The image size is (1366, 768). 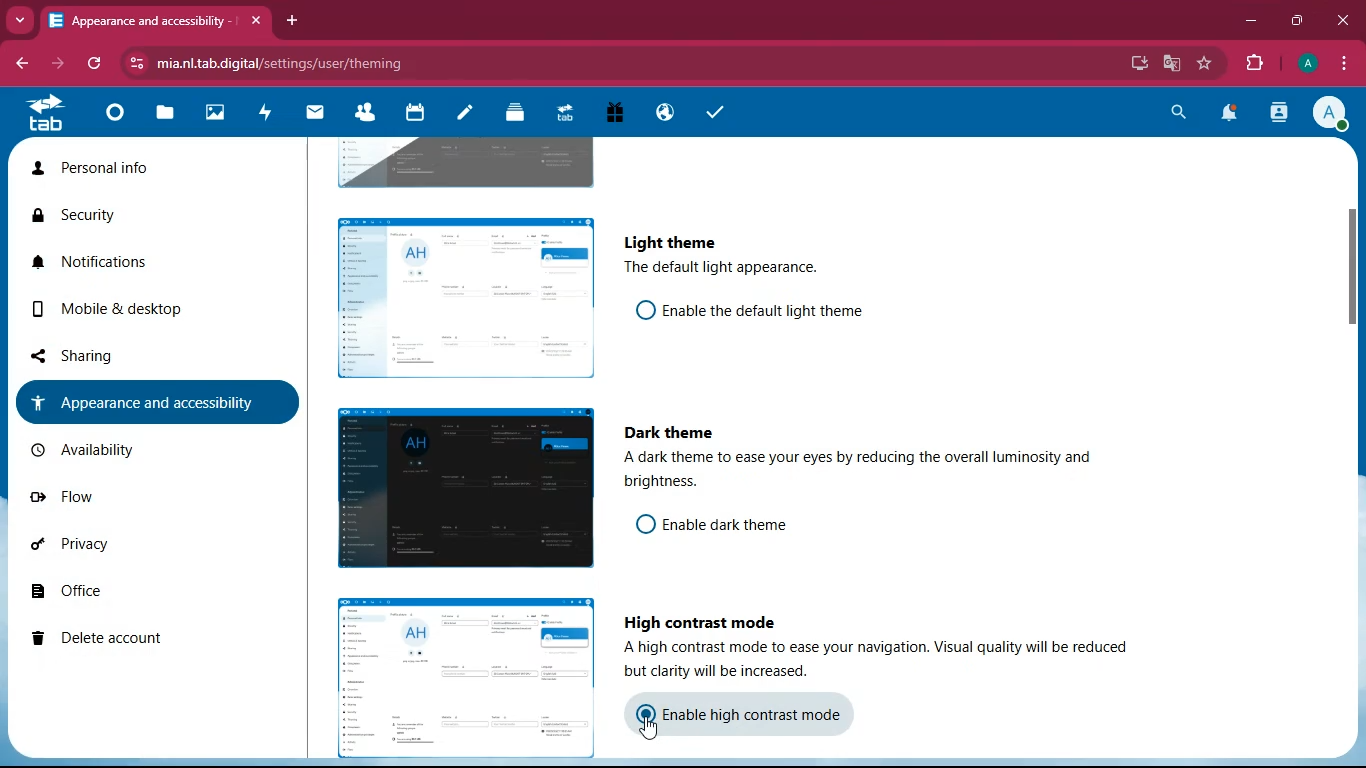 I want to click on menu, so click(x=1343, y=65).